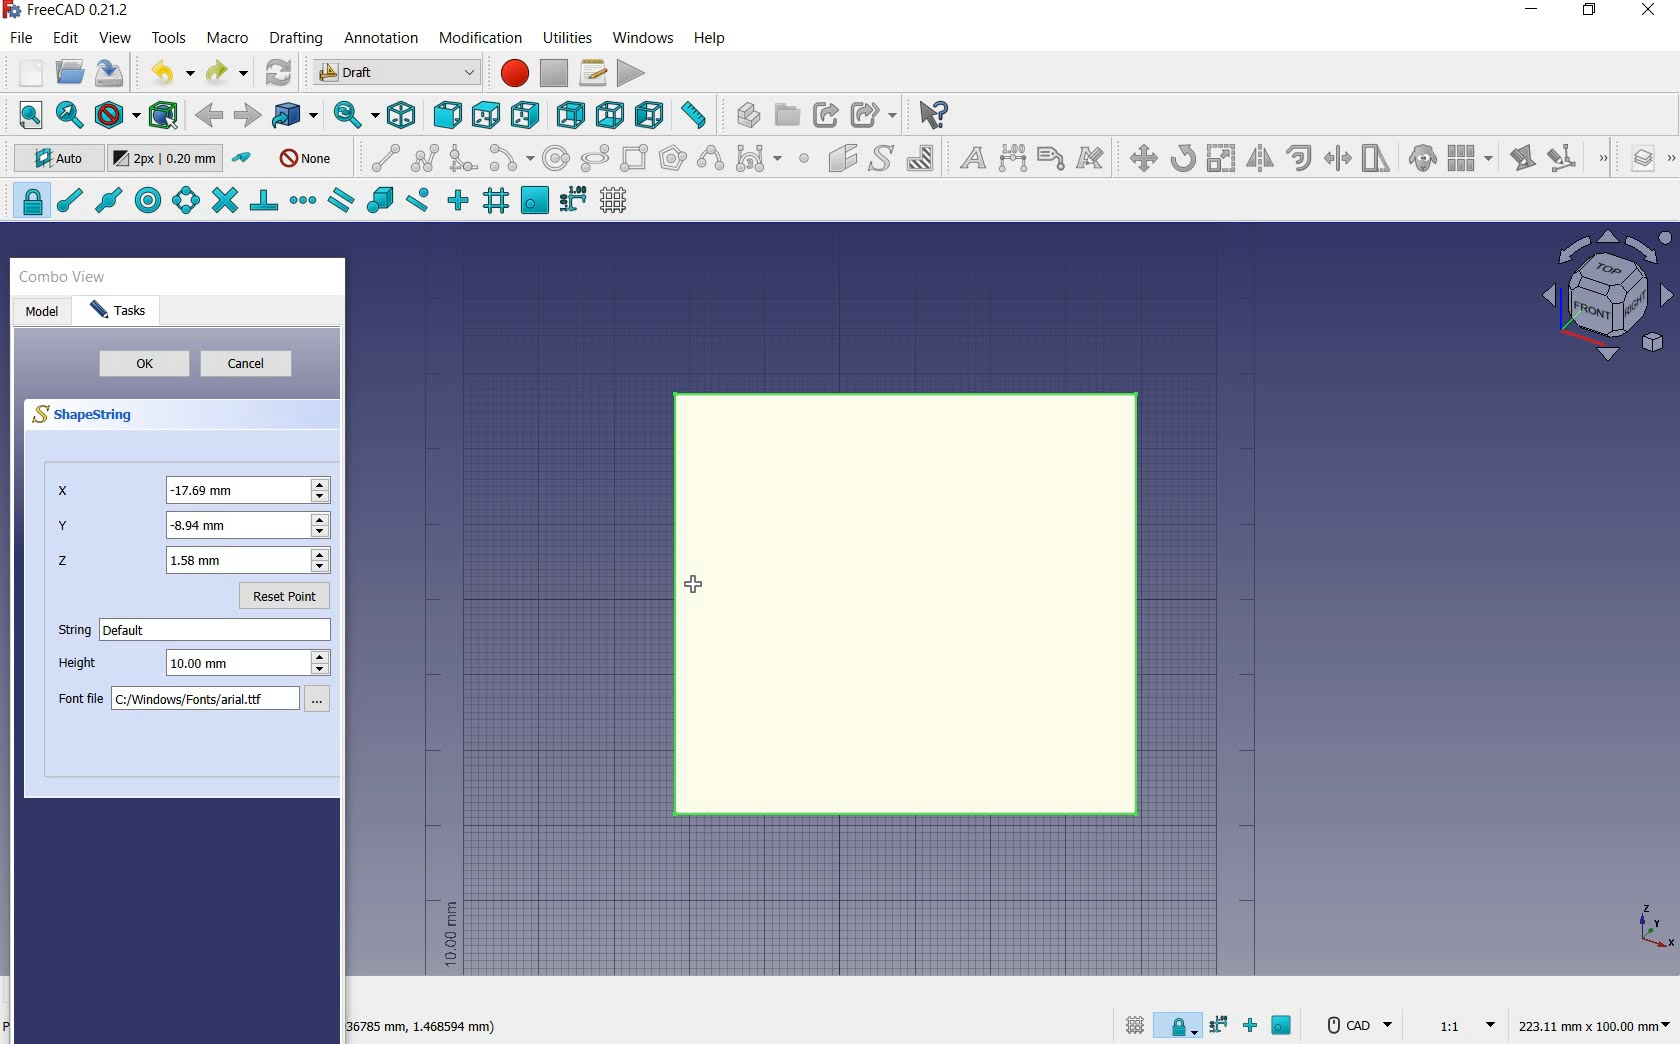 This screenshot has width=1680, height=1044. What do you see at coordinates (383, 40) in the screenshot?
I see `annotation` at bounding box center [383, 40].